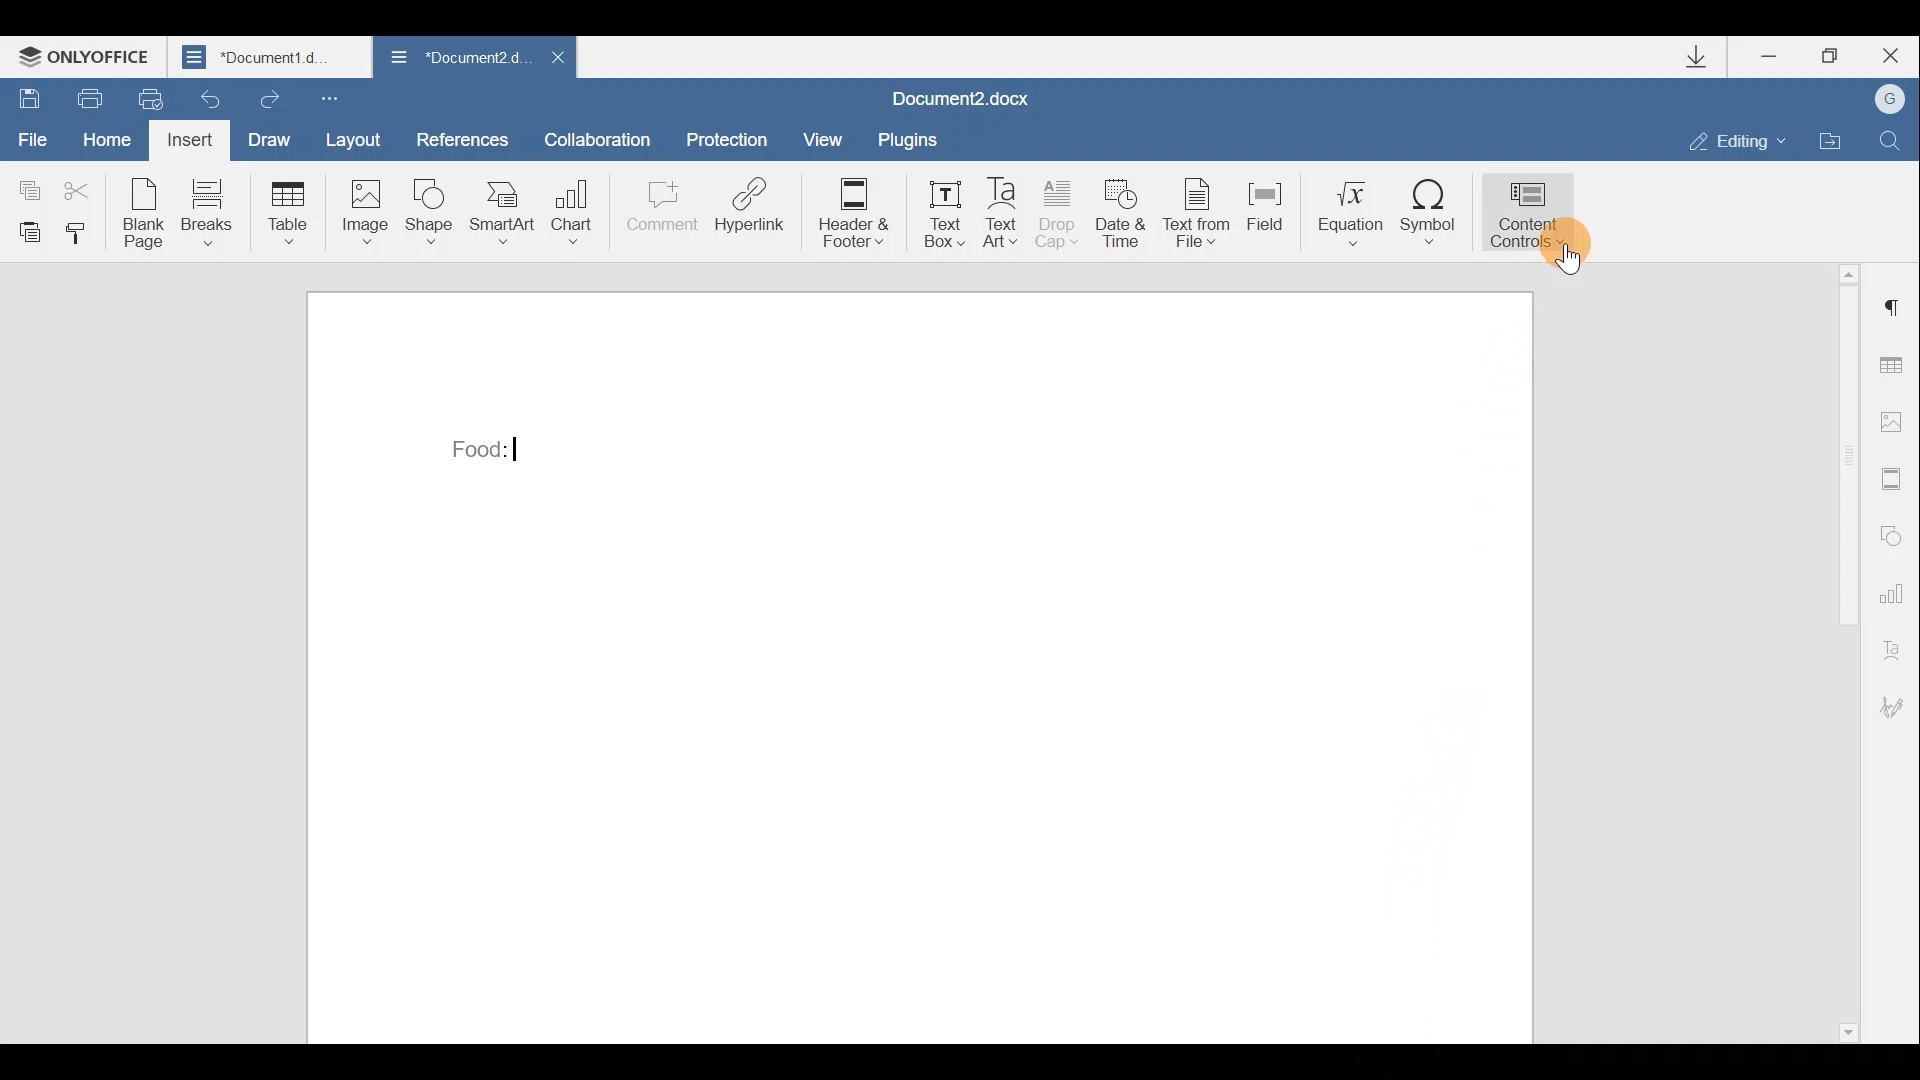 The width and height of the screenshot is (1920, 1080). I want to click on Working area, so click(922, 677).